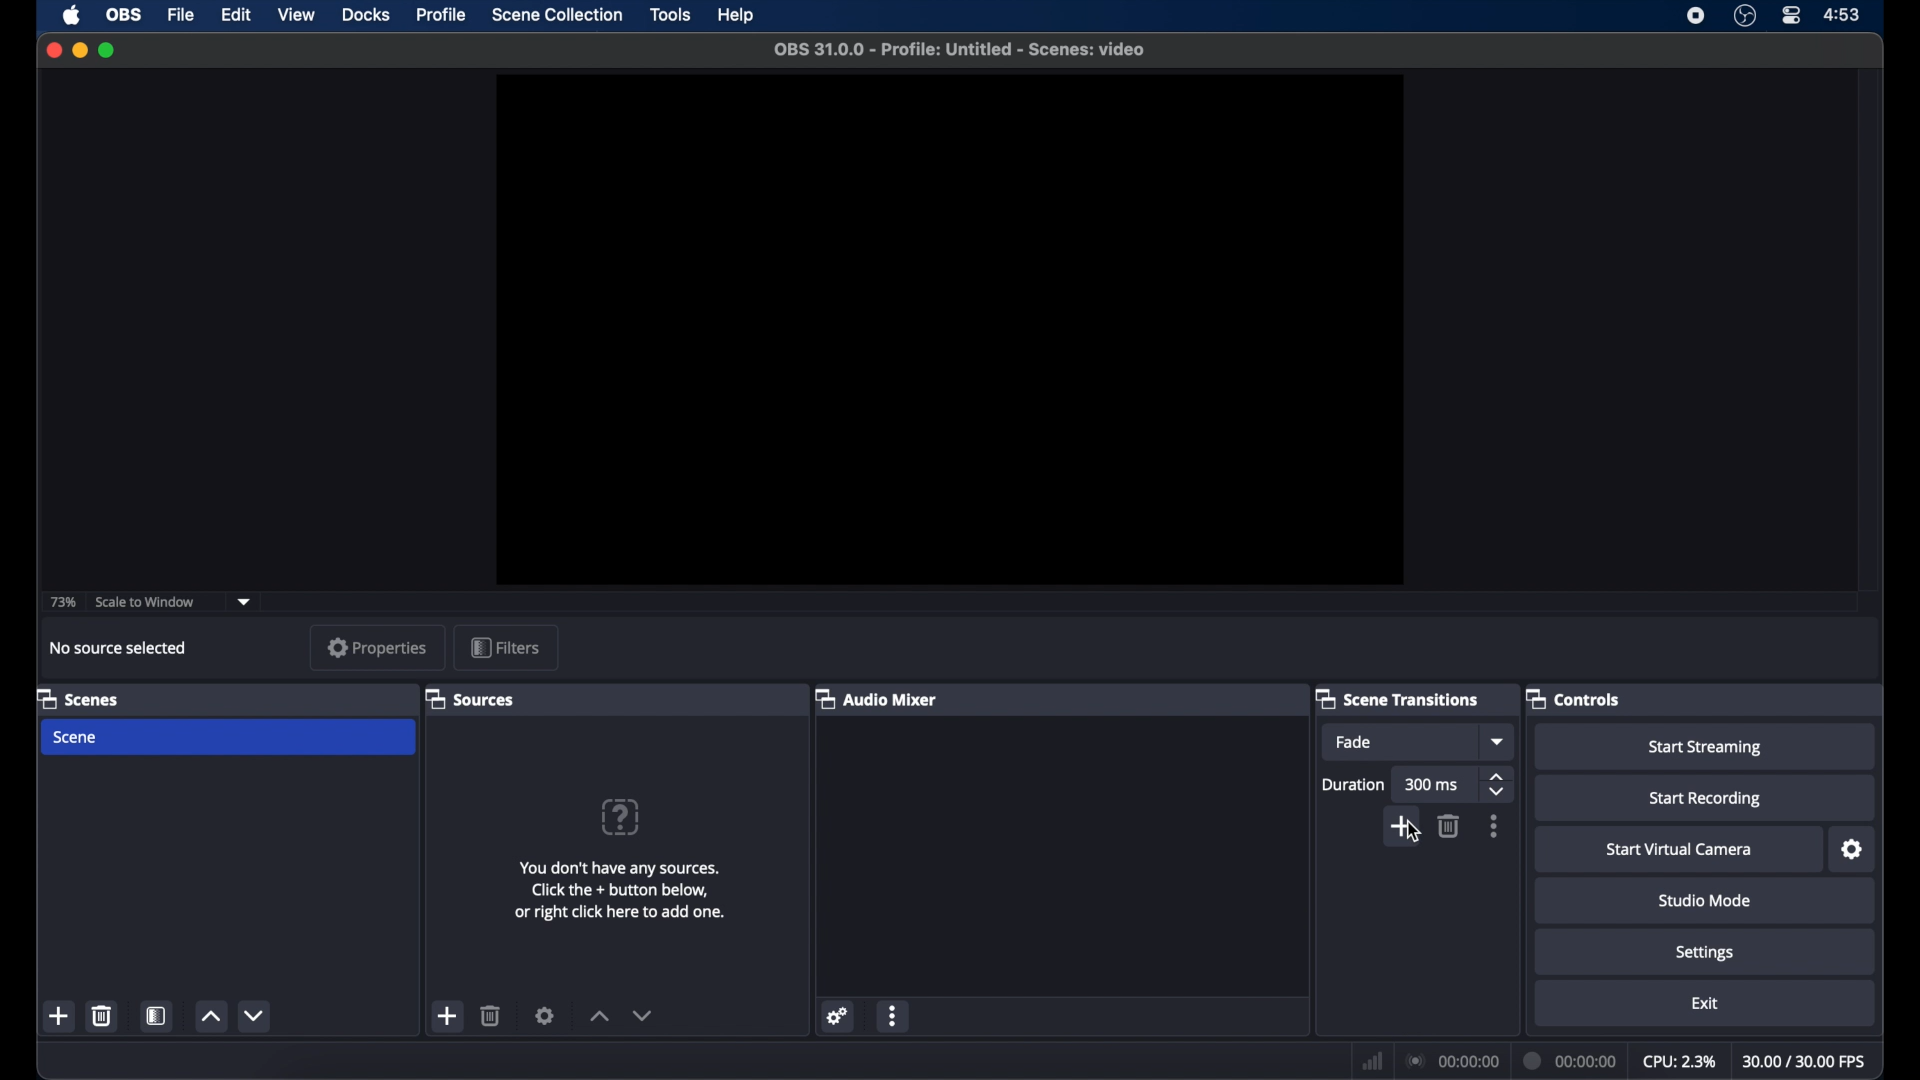 This screenshot has width=1920, height=1080. What do you see at coordinates (1498, 784) in the screenshot?
I see `stepper buttons` at bounding box center [1498, 784].